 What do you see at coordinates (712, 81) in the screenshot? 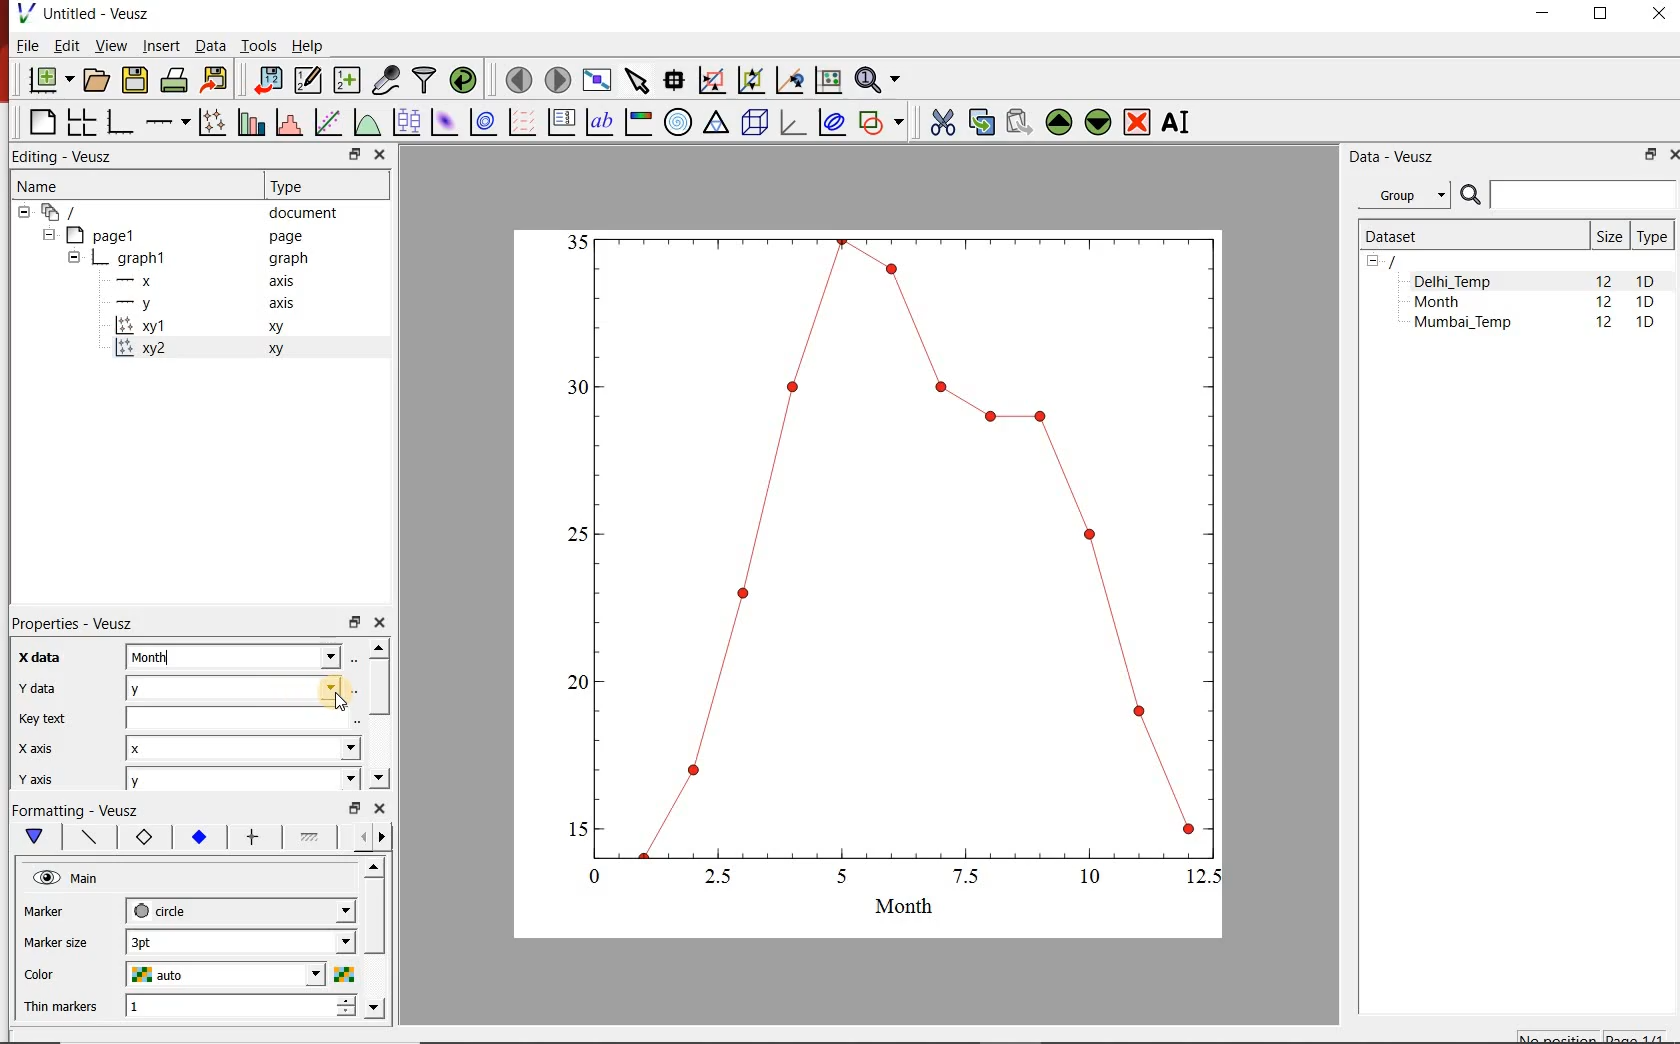
I see `click or draw a rectangle to zoom graph indexes` at bounding box center [712, 81].